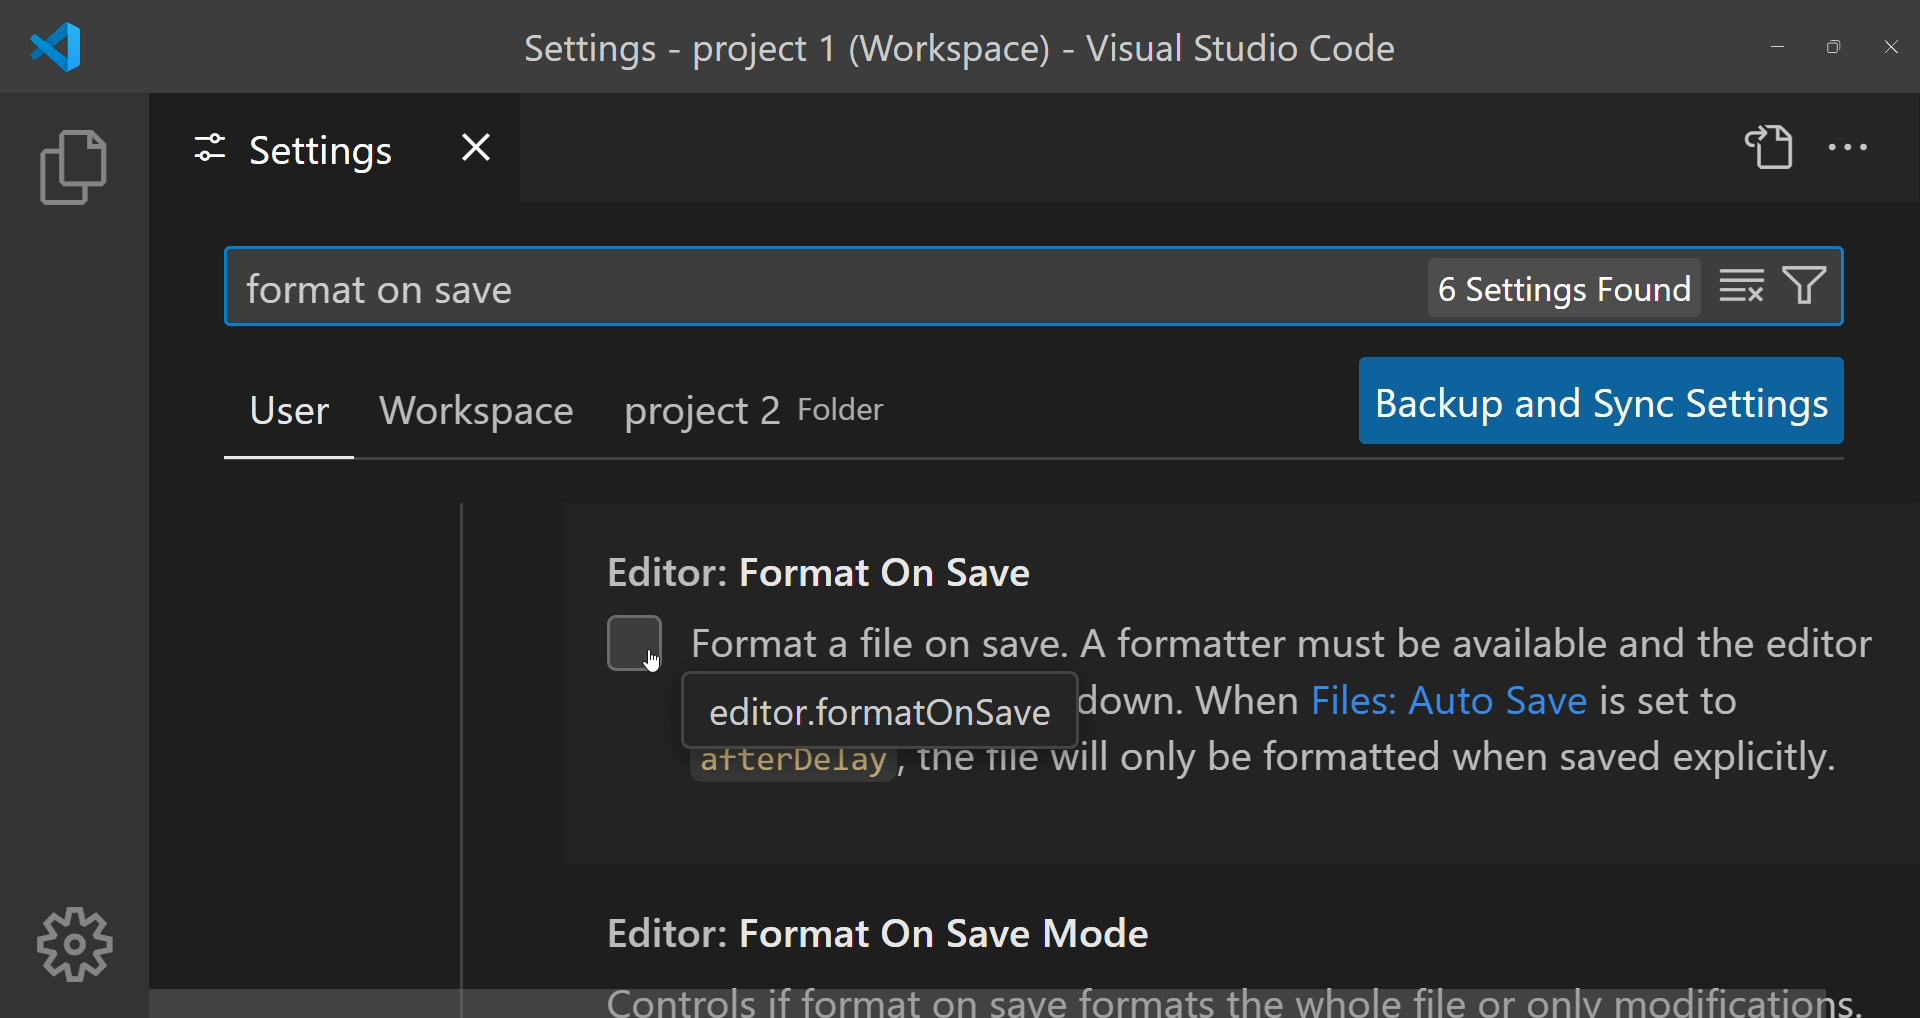  Describe the element at coordinates (284, 147) in the screenshot. I see `settings` at that location.